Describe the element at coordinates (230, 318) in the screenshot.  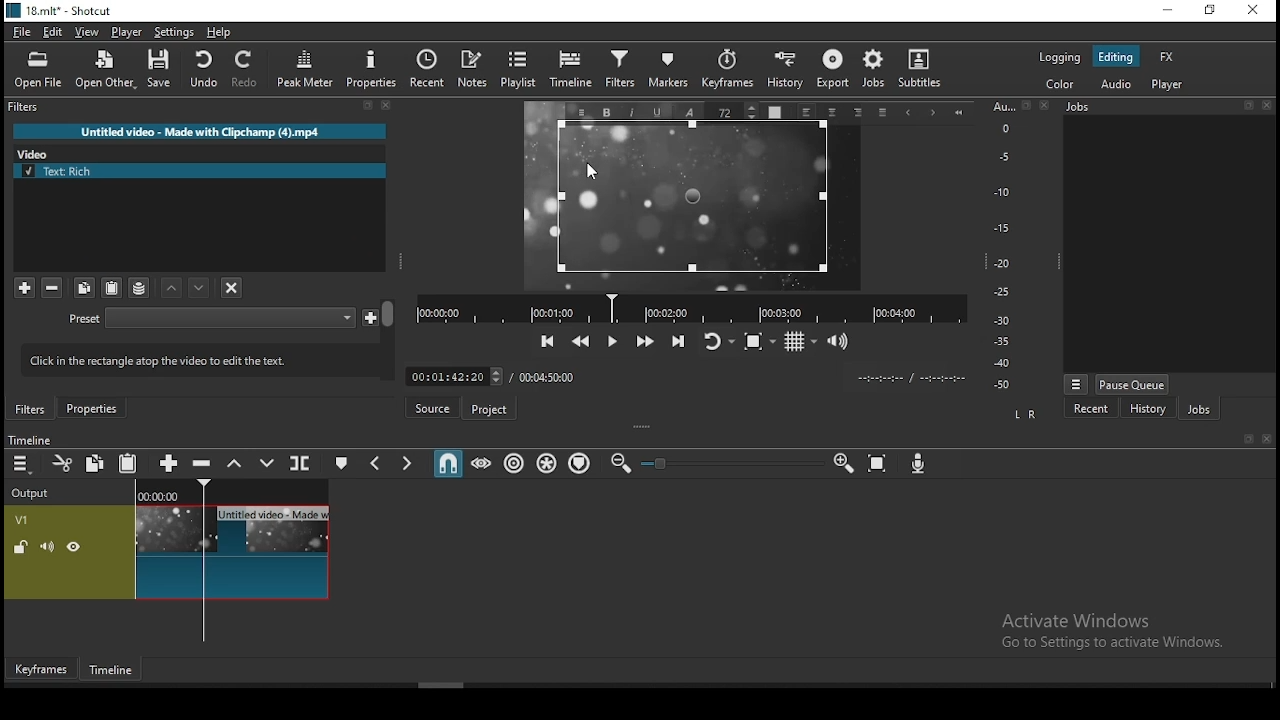
I see `Preset Selection` at that location.